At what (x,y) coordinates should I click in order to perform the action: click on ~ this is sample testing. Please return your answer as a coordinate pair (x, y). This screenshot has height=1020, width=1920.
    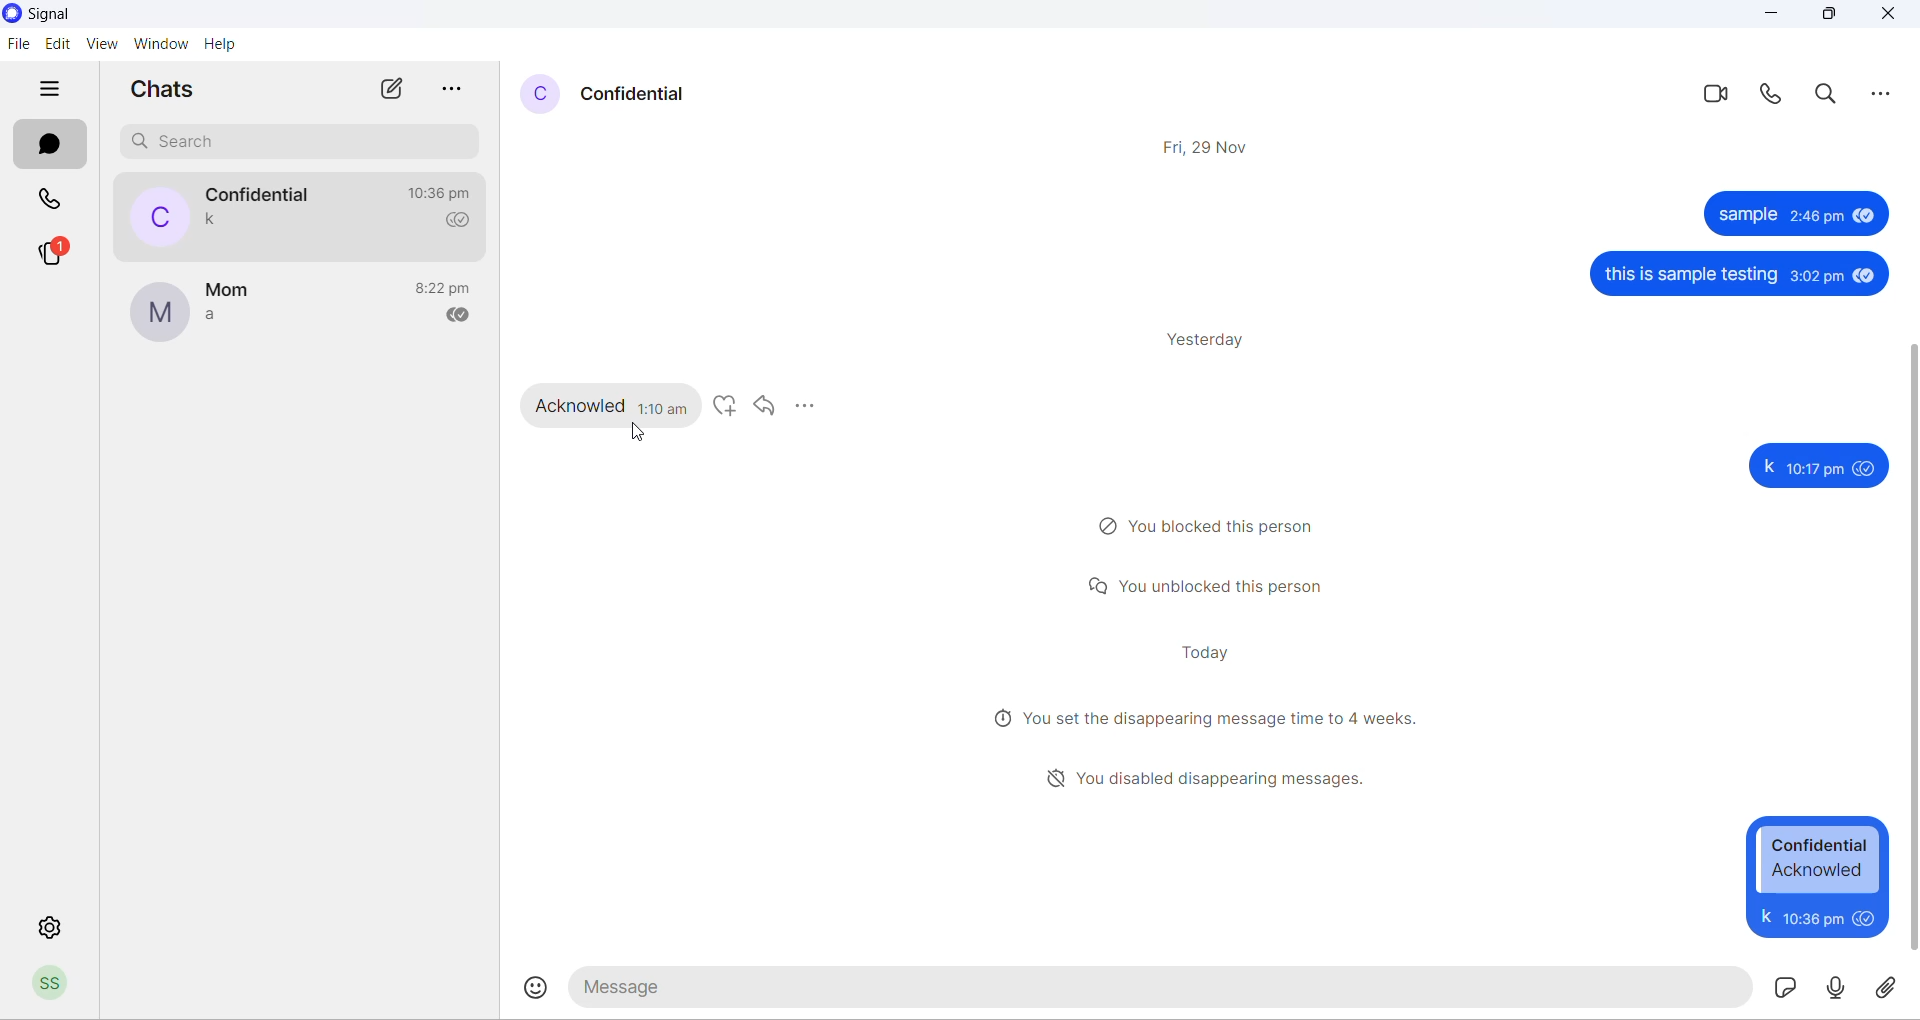
    Looking at the image, I should click on (1689, 276).